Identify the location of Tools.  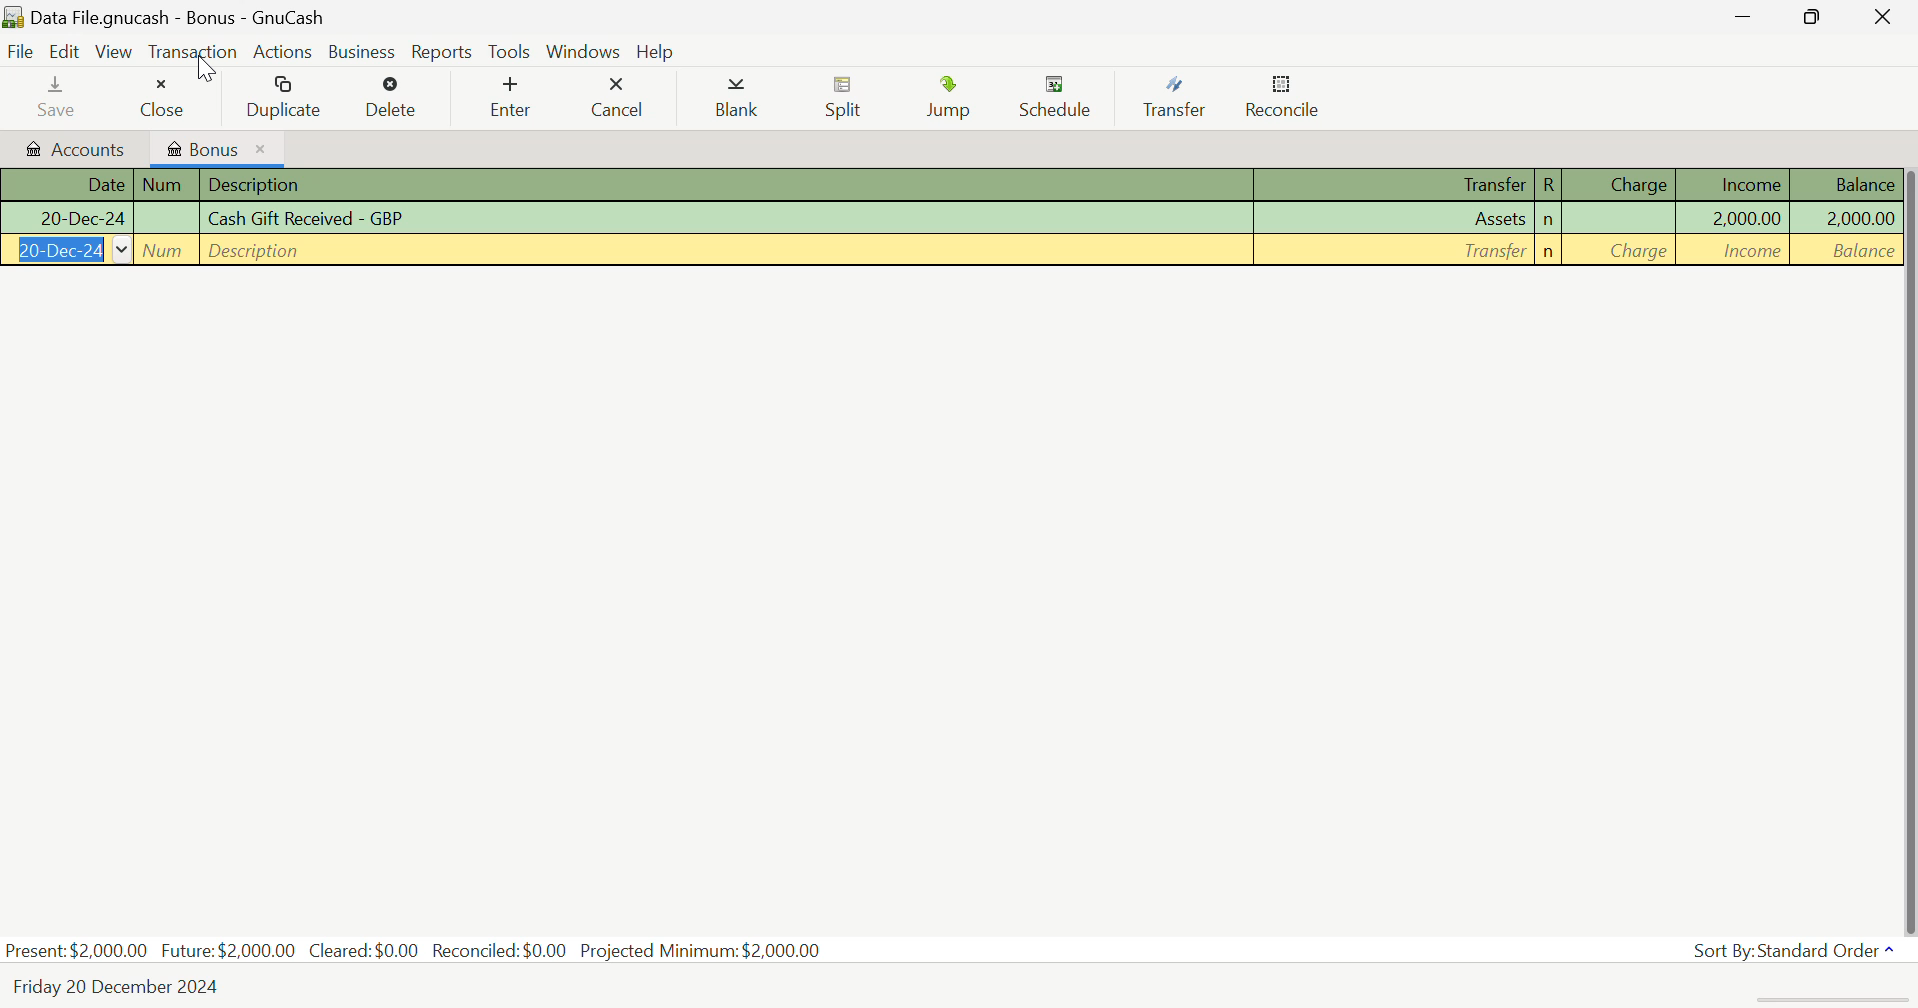
(511, 51).